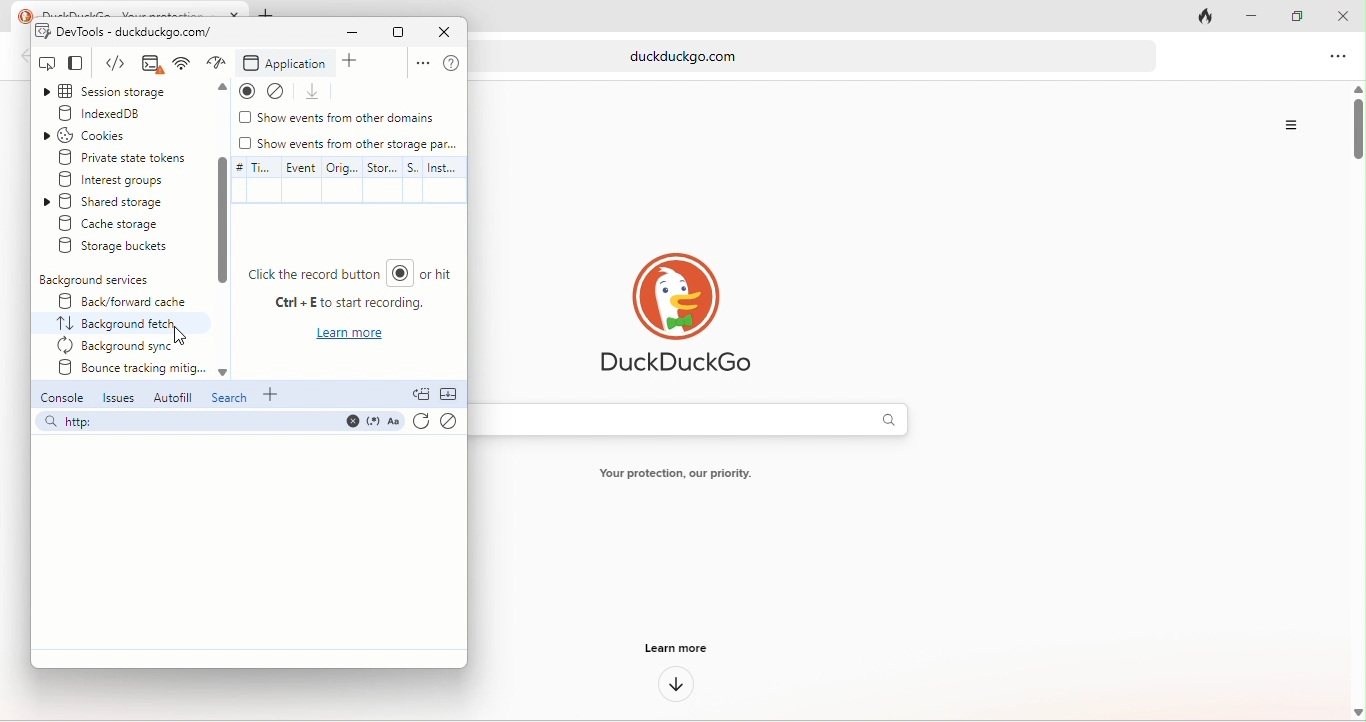  I want to click on unload, so click(317, 92).